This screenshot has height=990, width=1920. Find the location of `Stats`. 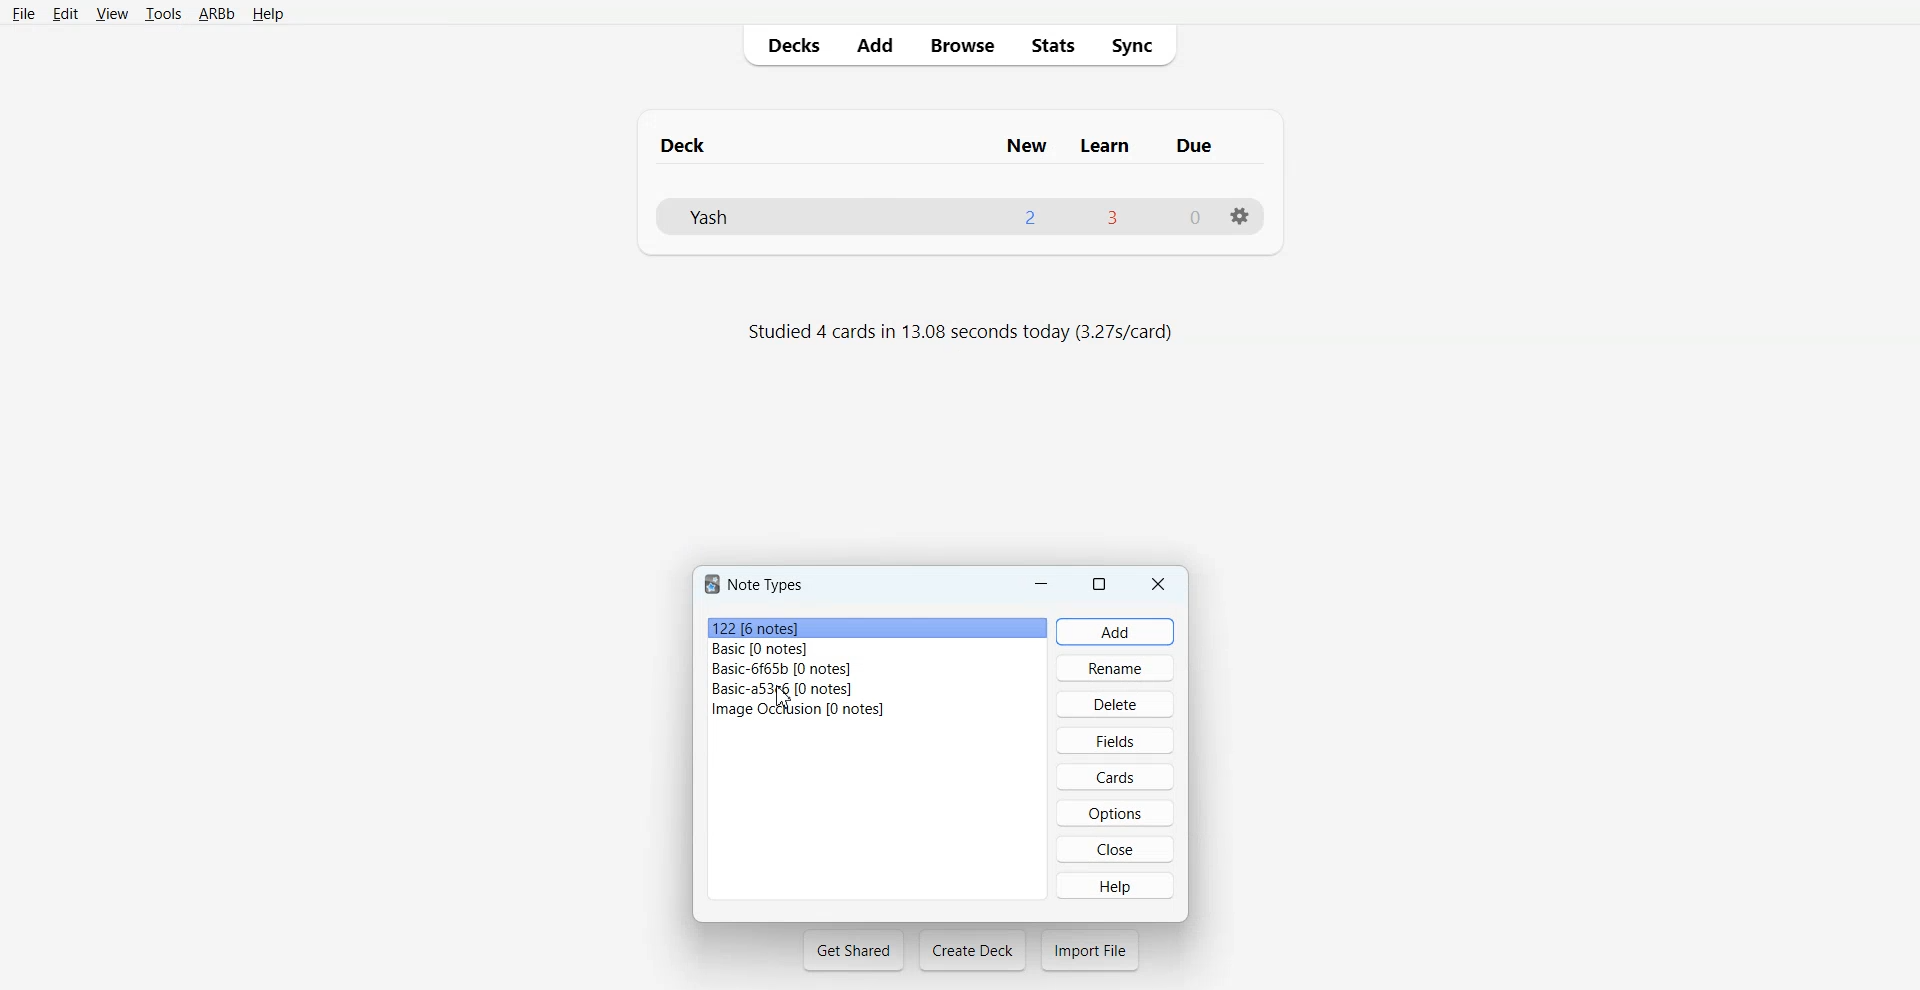

Stats is located at coordinates (1051, 44).